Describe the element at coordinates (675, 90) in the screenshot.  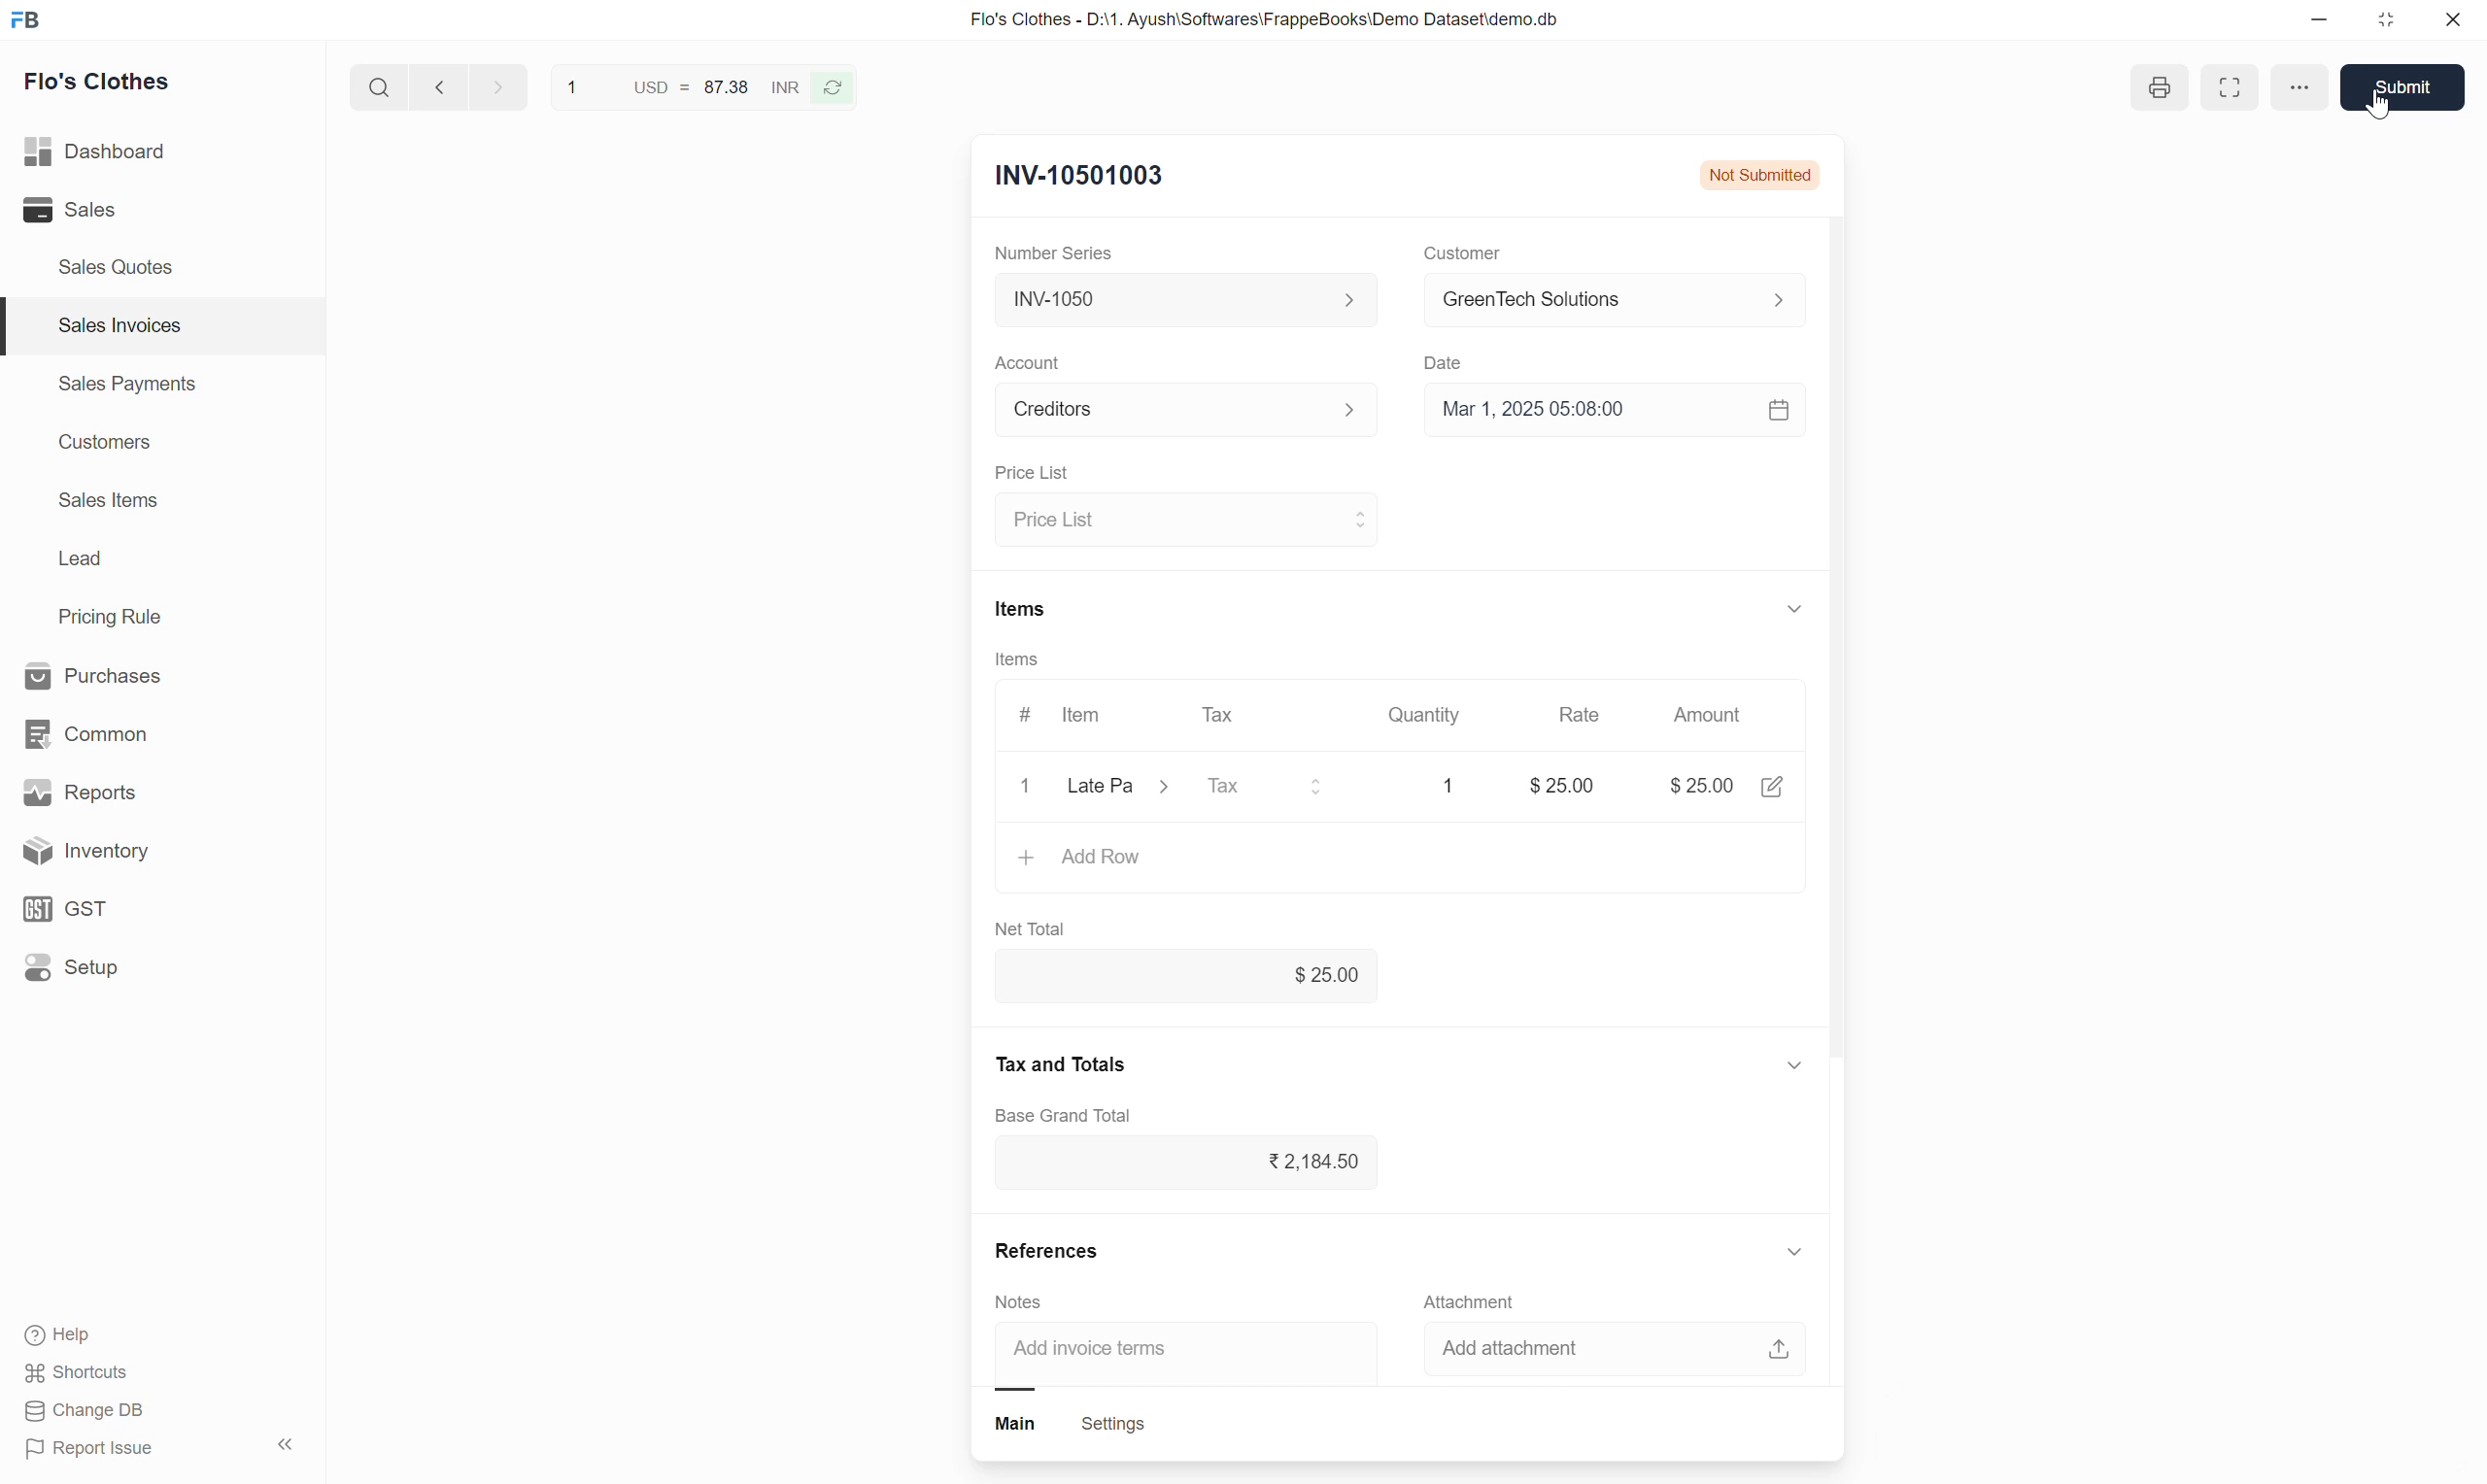
I see `USD = 87.38 INR` at that location.